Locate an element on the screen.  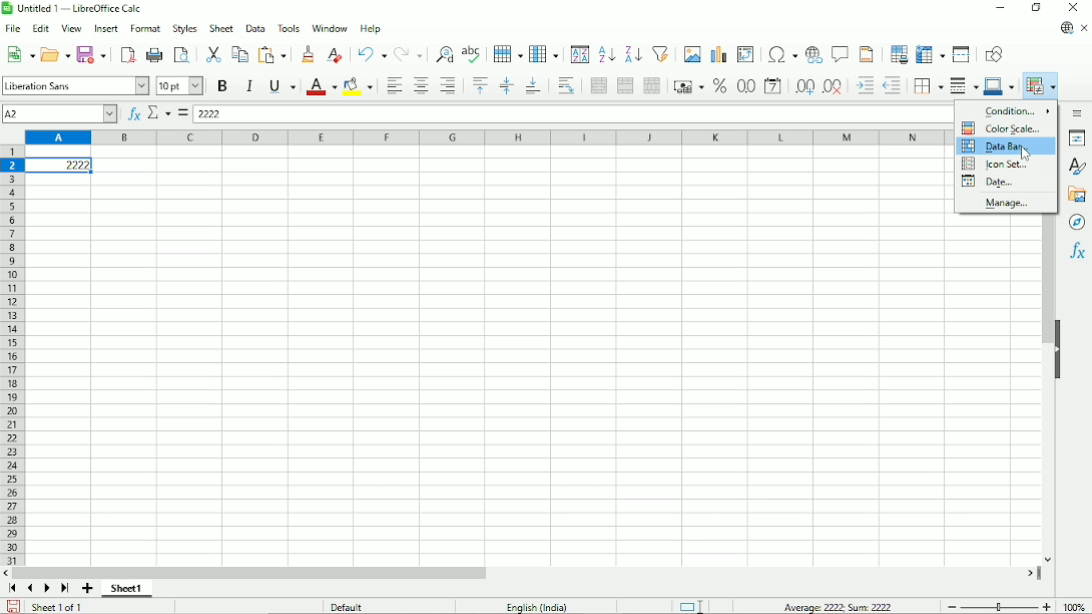
Insert Image  is located at coordinates (690, 53).